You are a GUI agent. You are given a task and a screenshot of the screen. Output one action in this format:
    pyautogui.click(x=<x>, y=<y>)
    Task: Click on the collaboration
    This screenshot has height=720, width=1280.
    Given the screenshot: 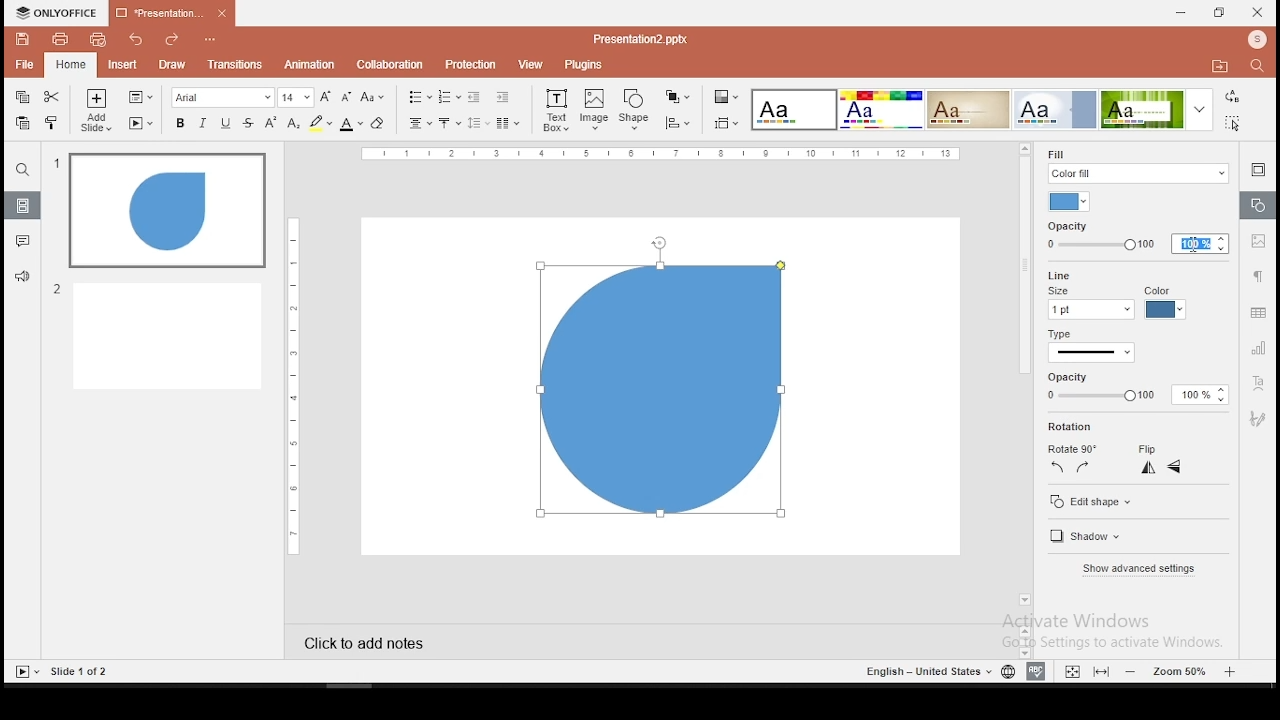 What is the action you would take?
    pyautogui.click(x=389, y=65)
    